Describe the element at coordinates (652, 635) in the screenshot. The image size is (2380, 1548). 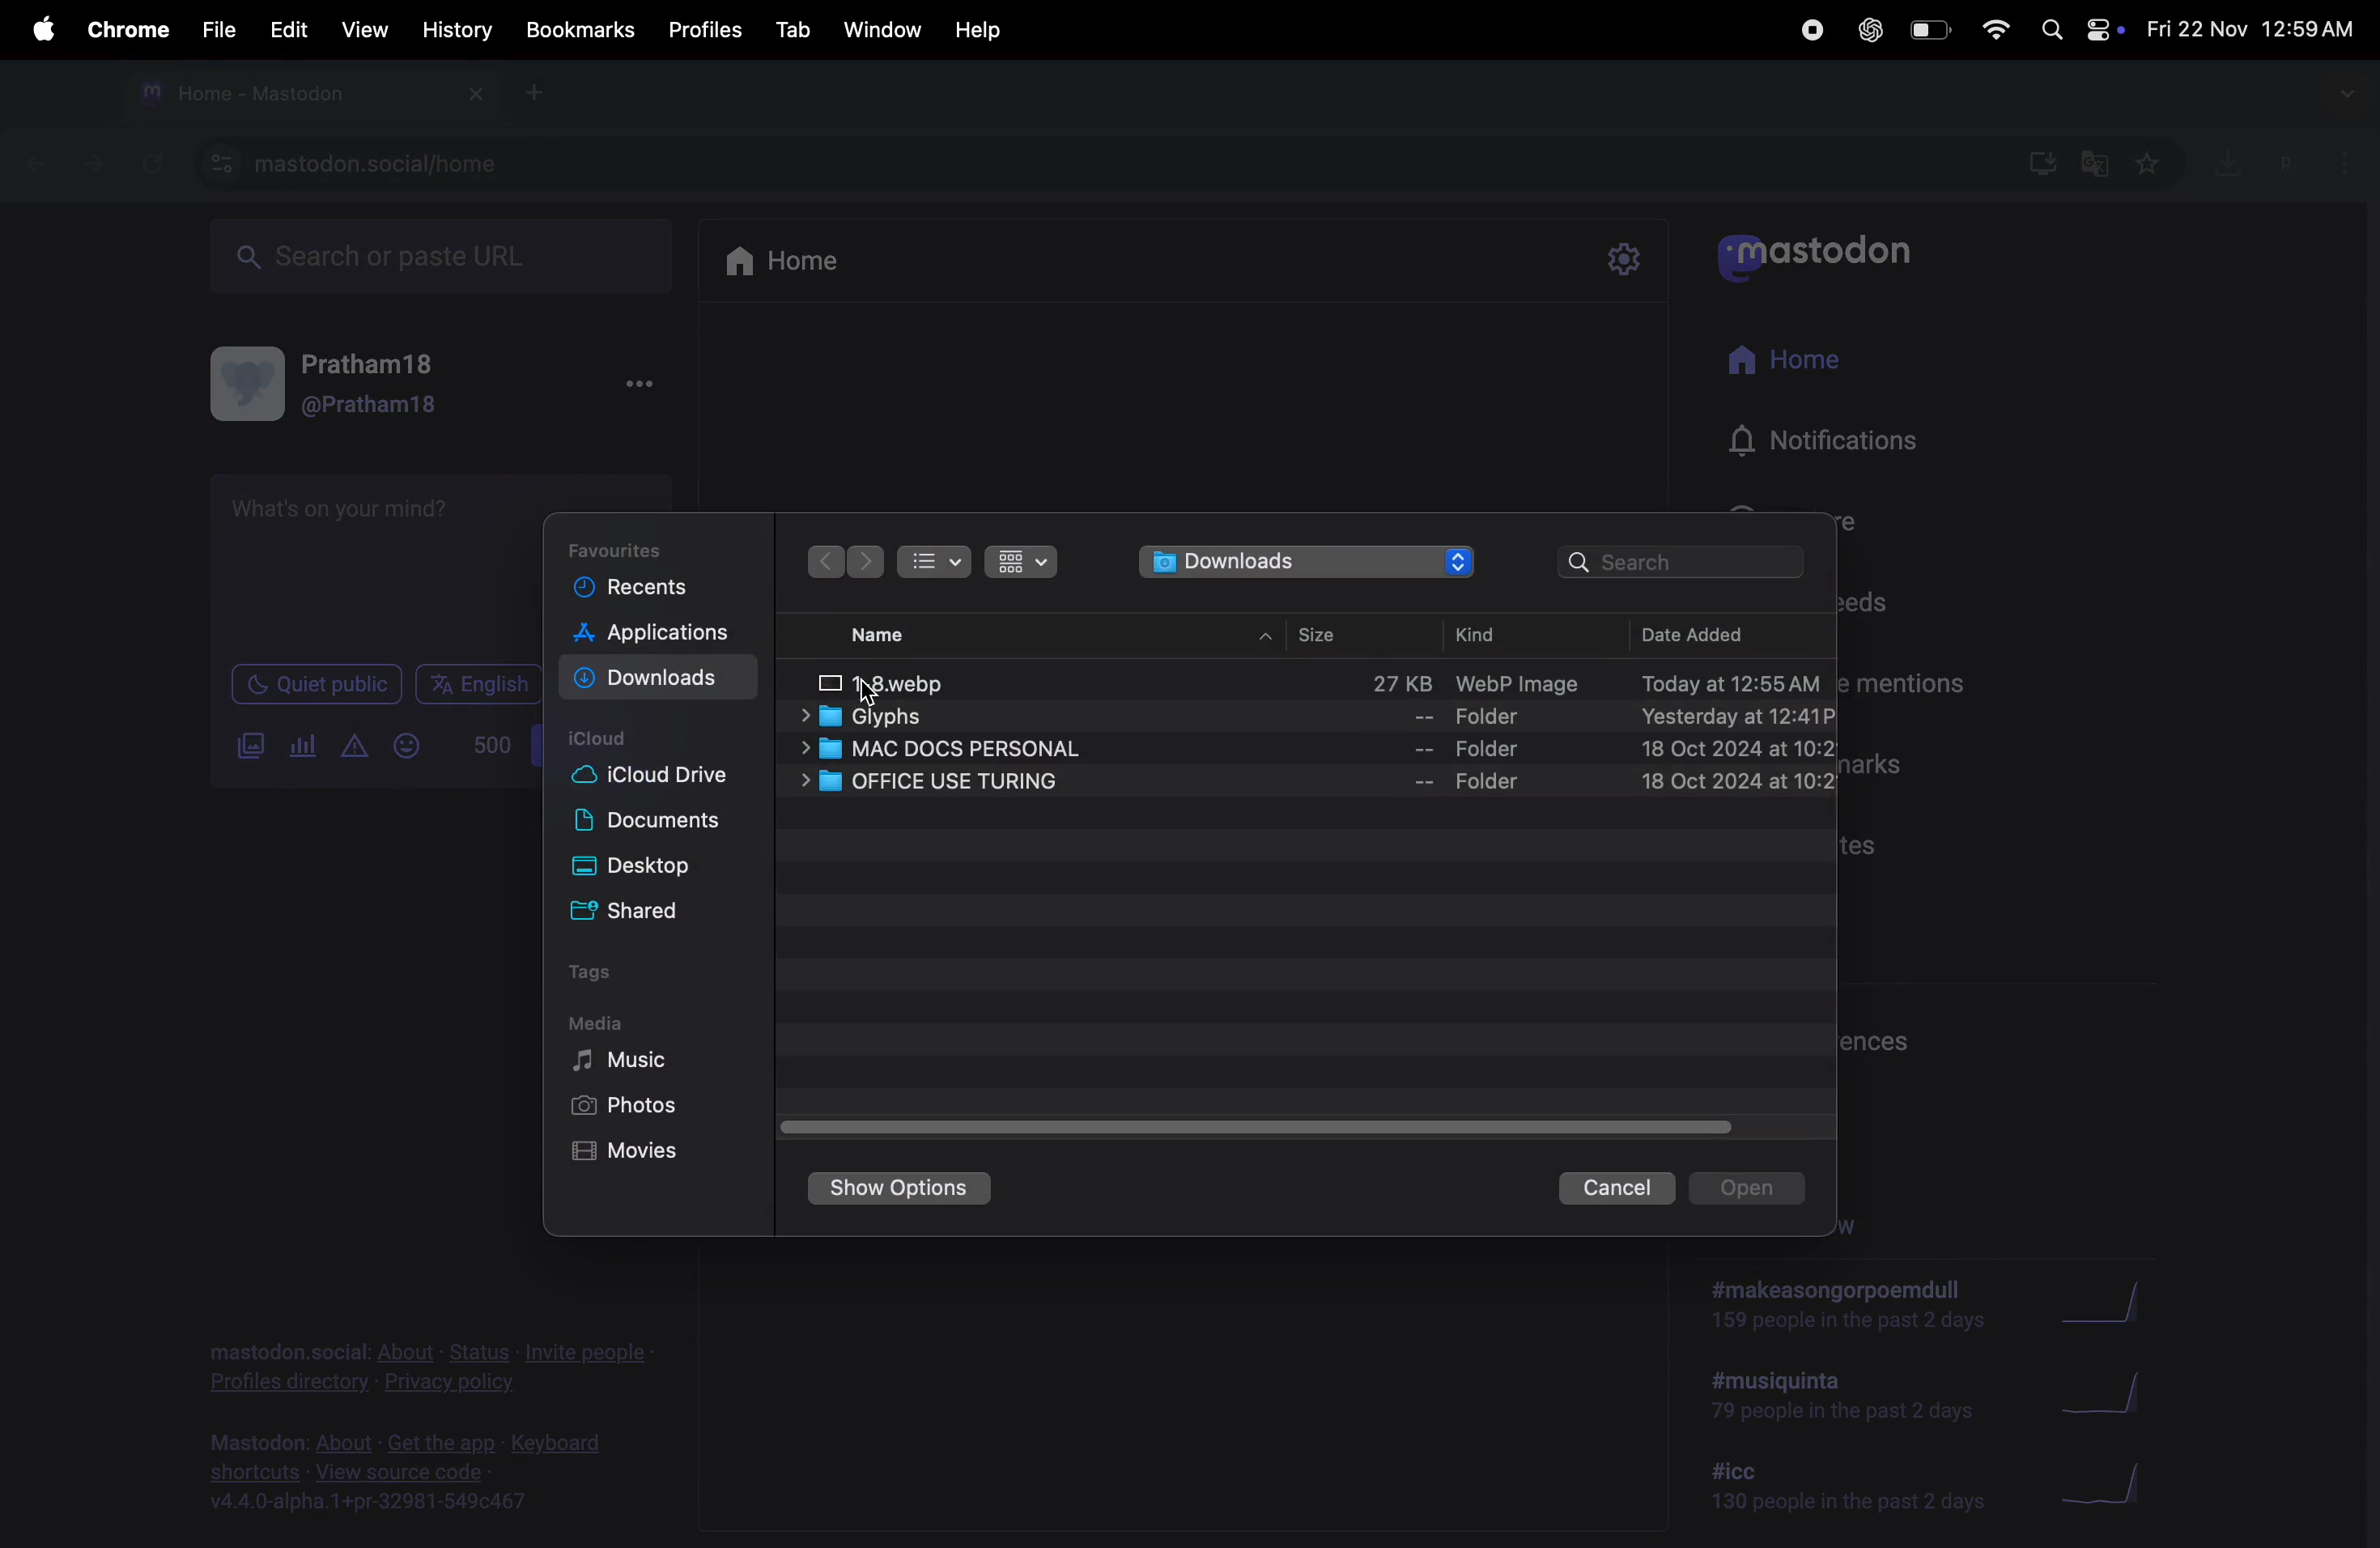
I see `applications` at that location.